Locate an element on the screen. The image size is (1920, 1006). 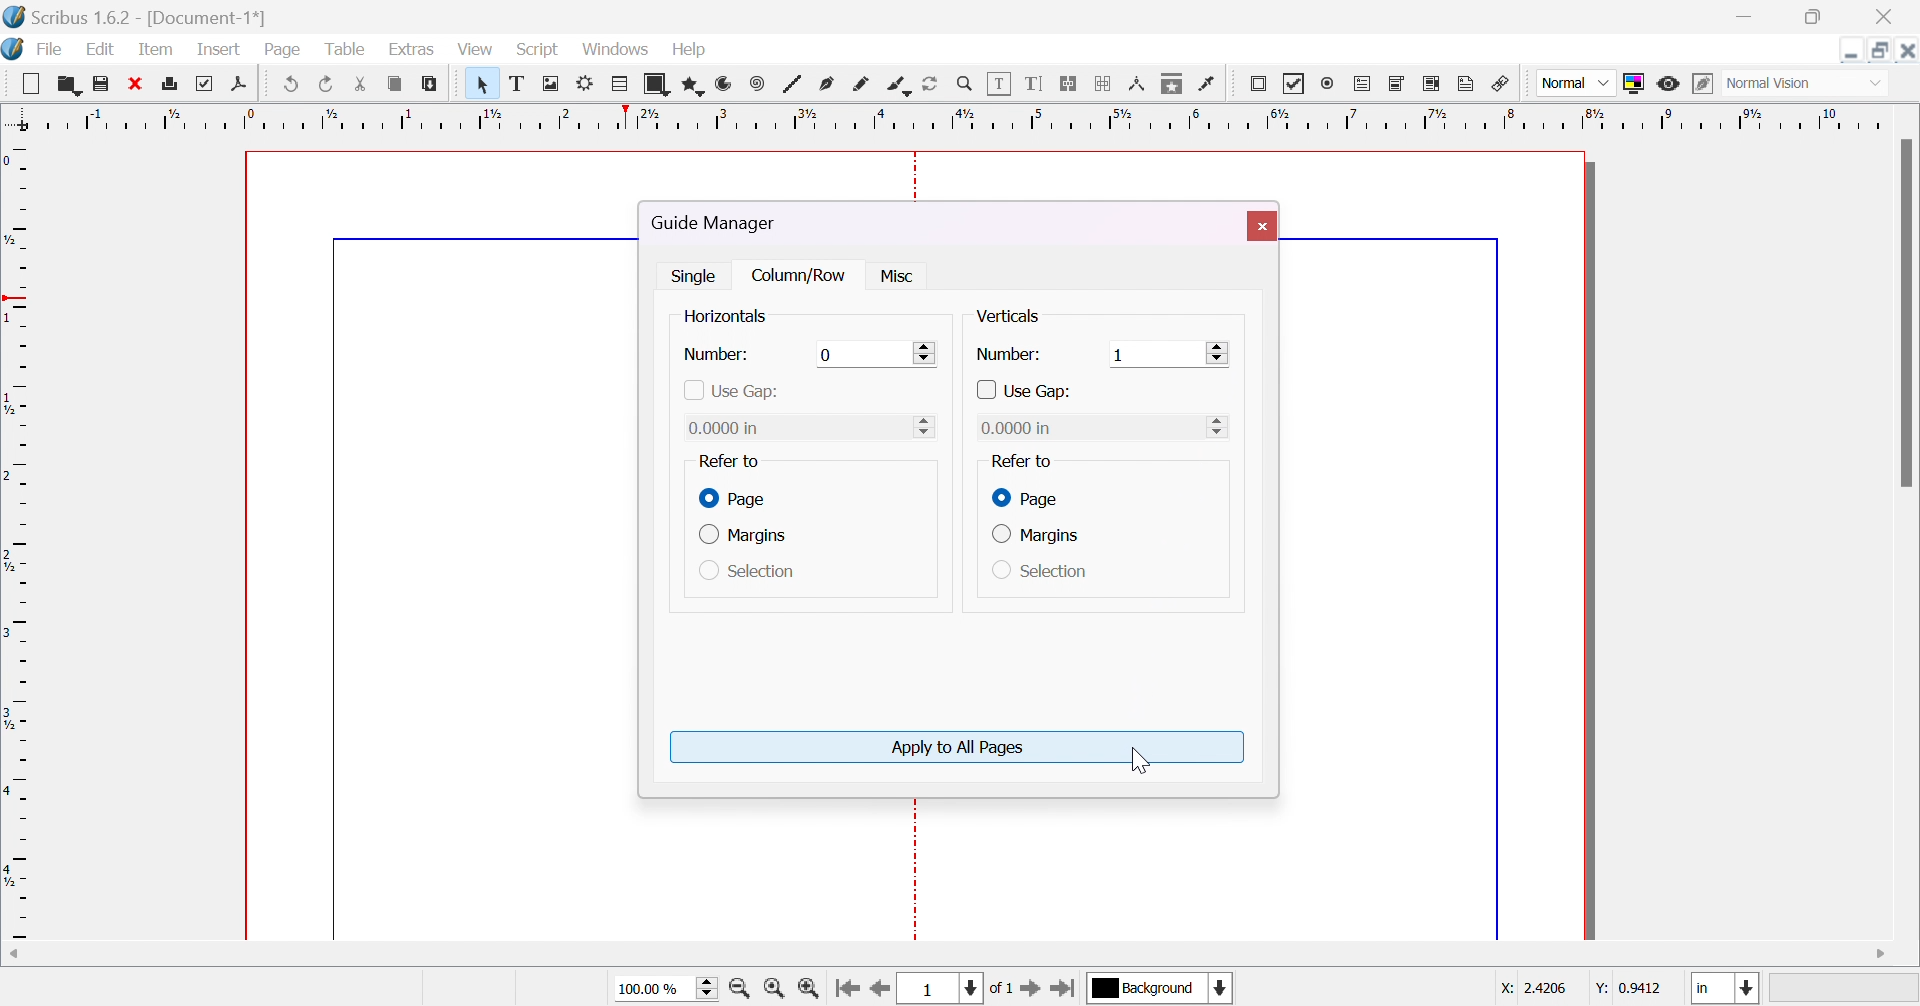
edit in preview mode is located at coordinates (1703, 83).